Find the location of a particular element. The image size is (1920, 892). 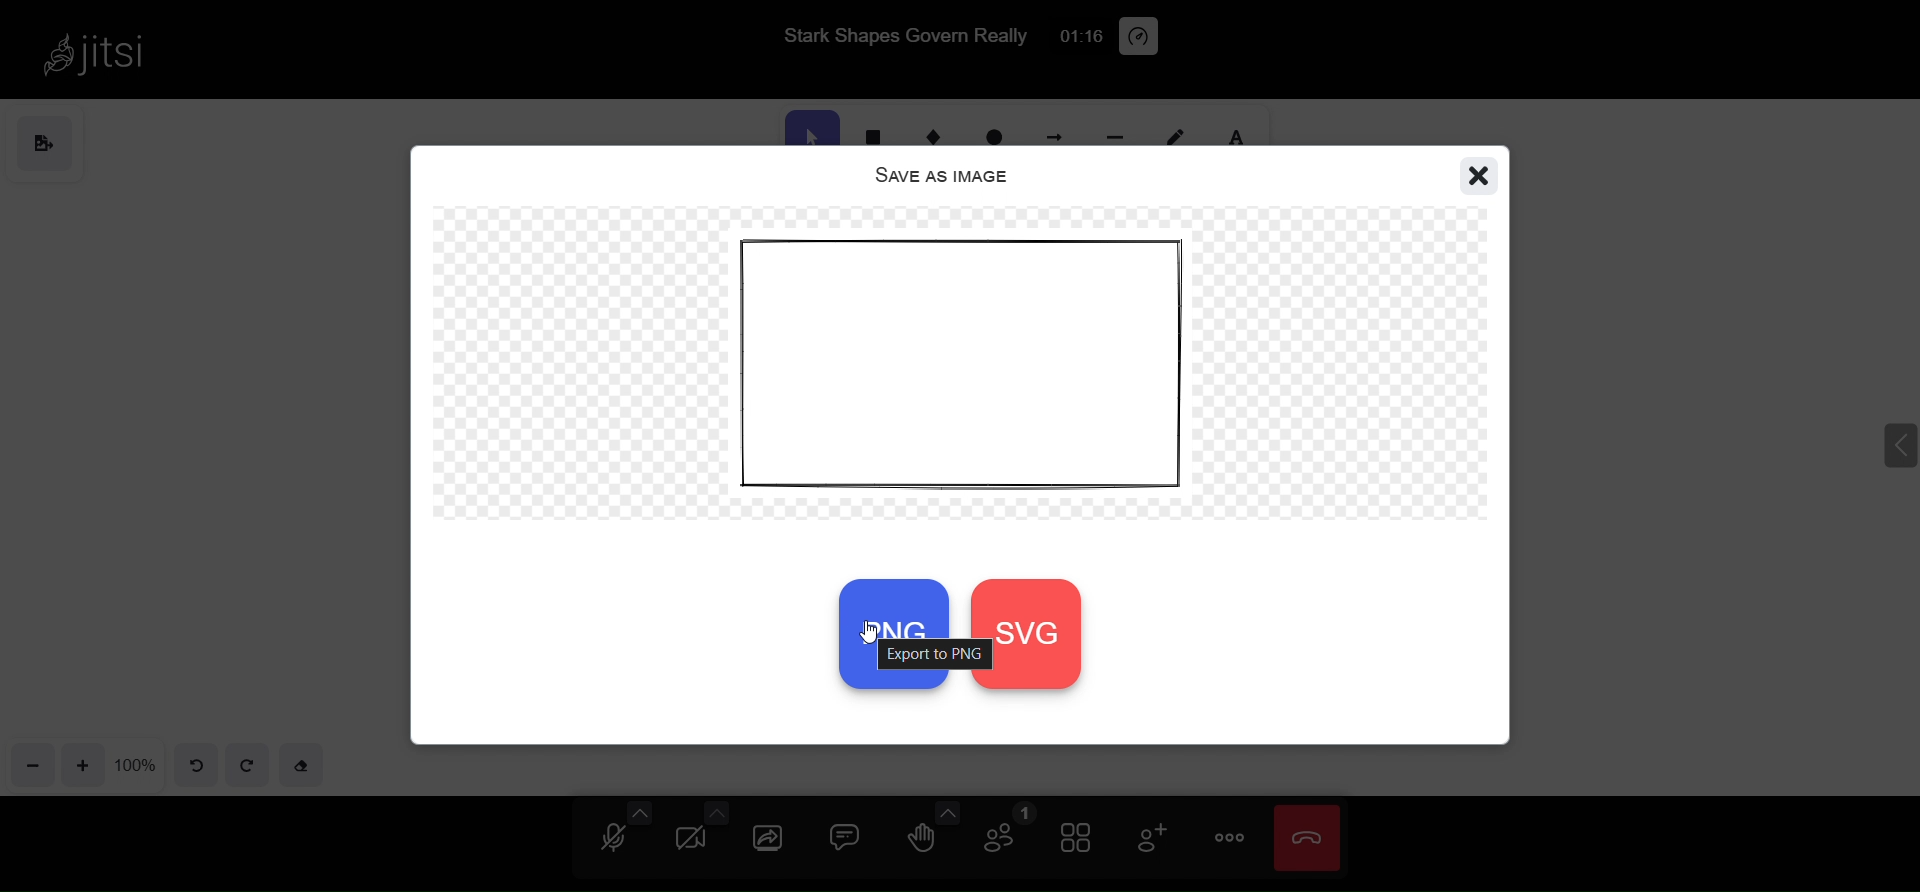

jitsi is located at coordinates (95, 51).